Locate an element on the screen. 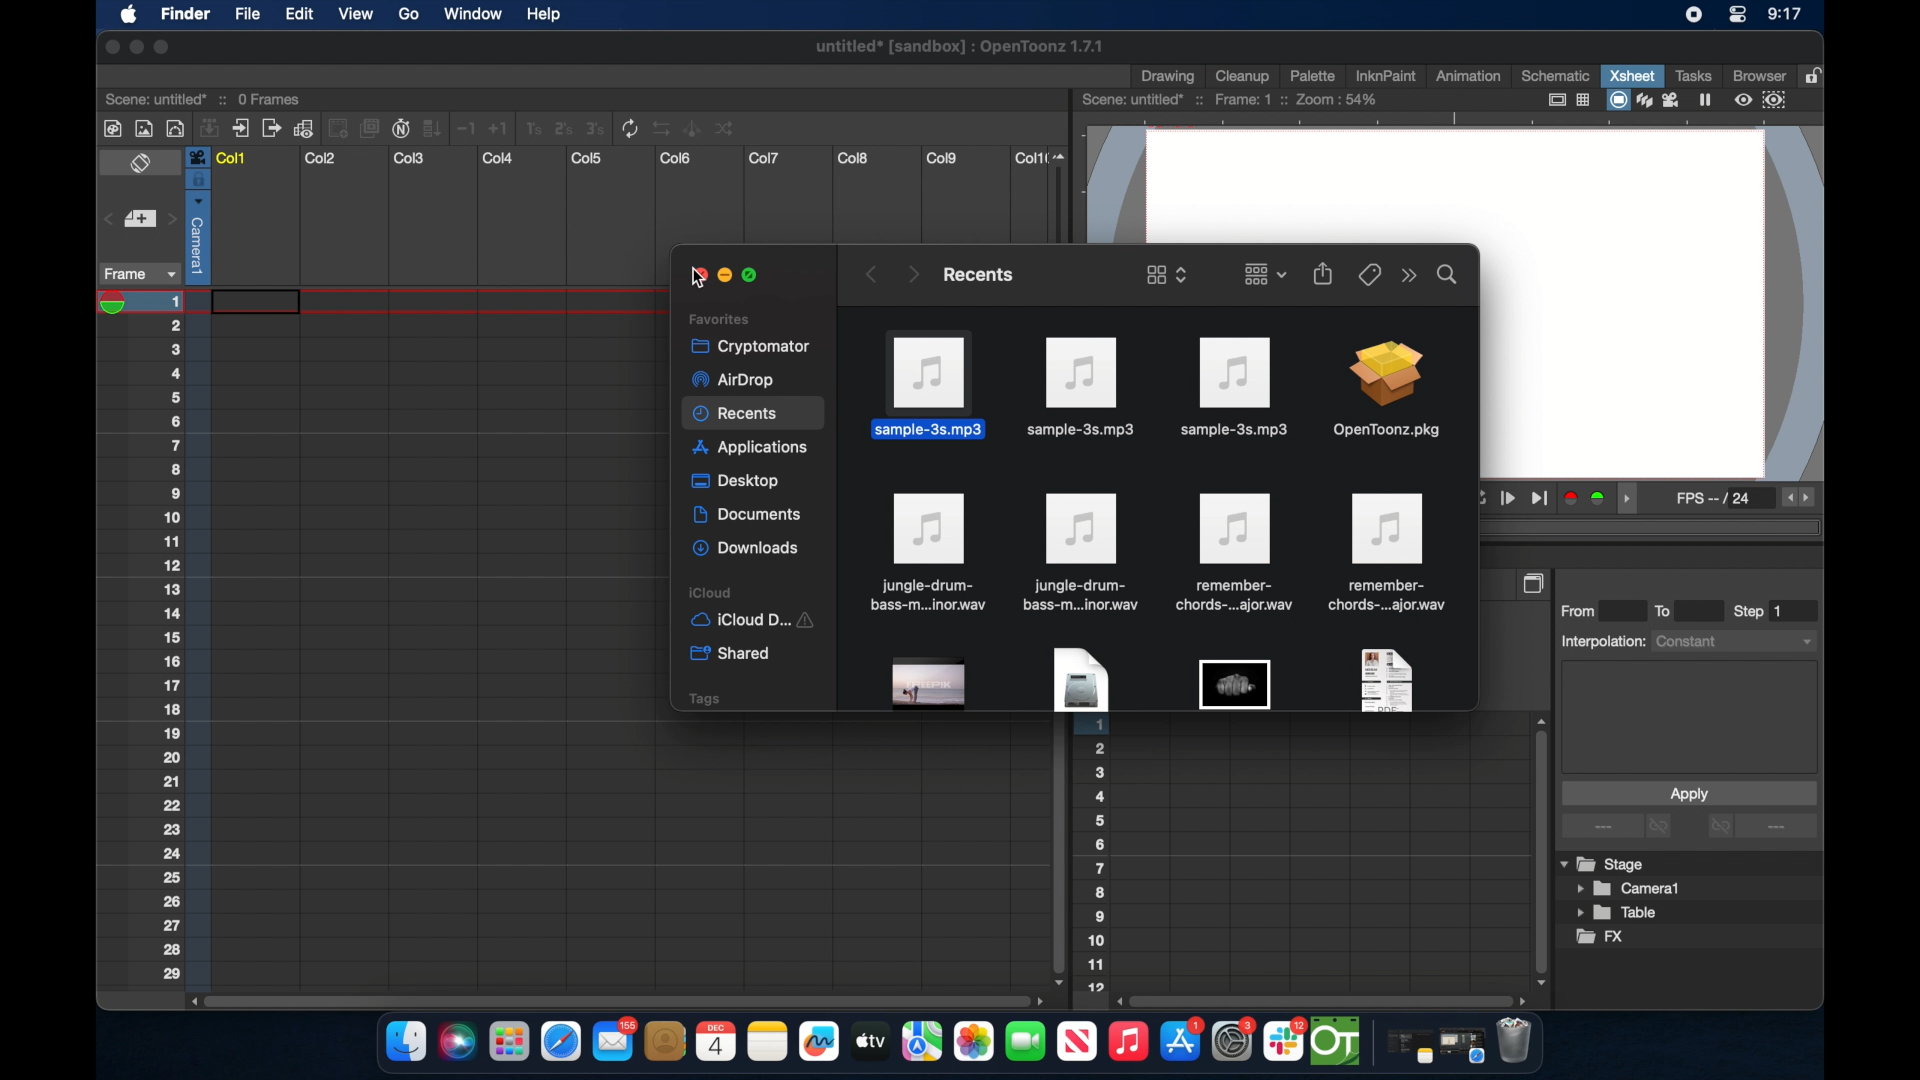 The image size is (1920, 1080). obscure image is located at coordinates (1234, 684).